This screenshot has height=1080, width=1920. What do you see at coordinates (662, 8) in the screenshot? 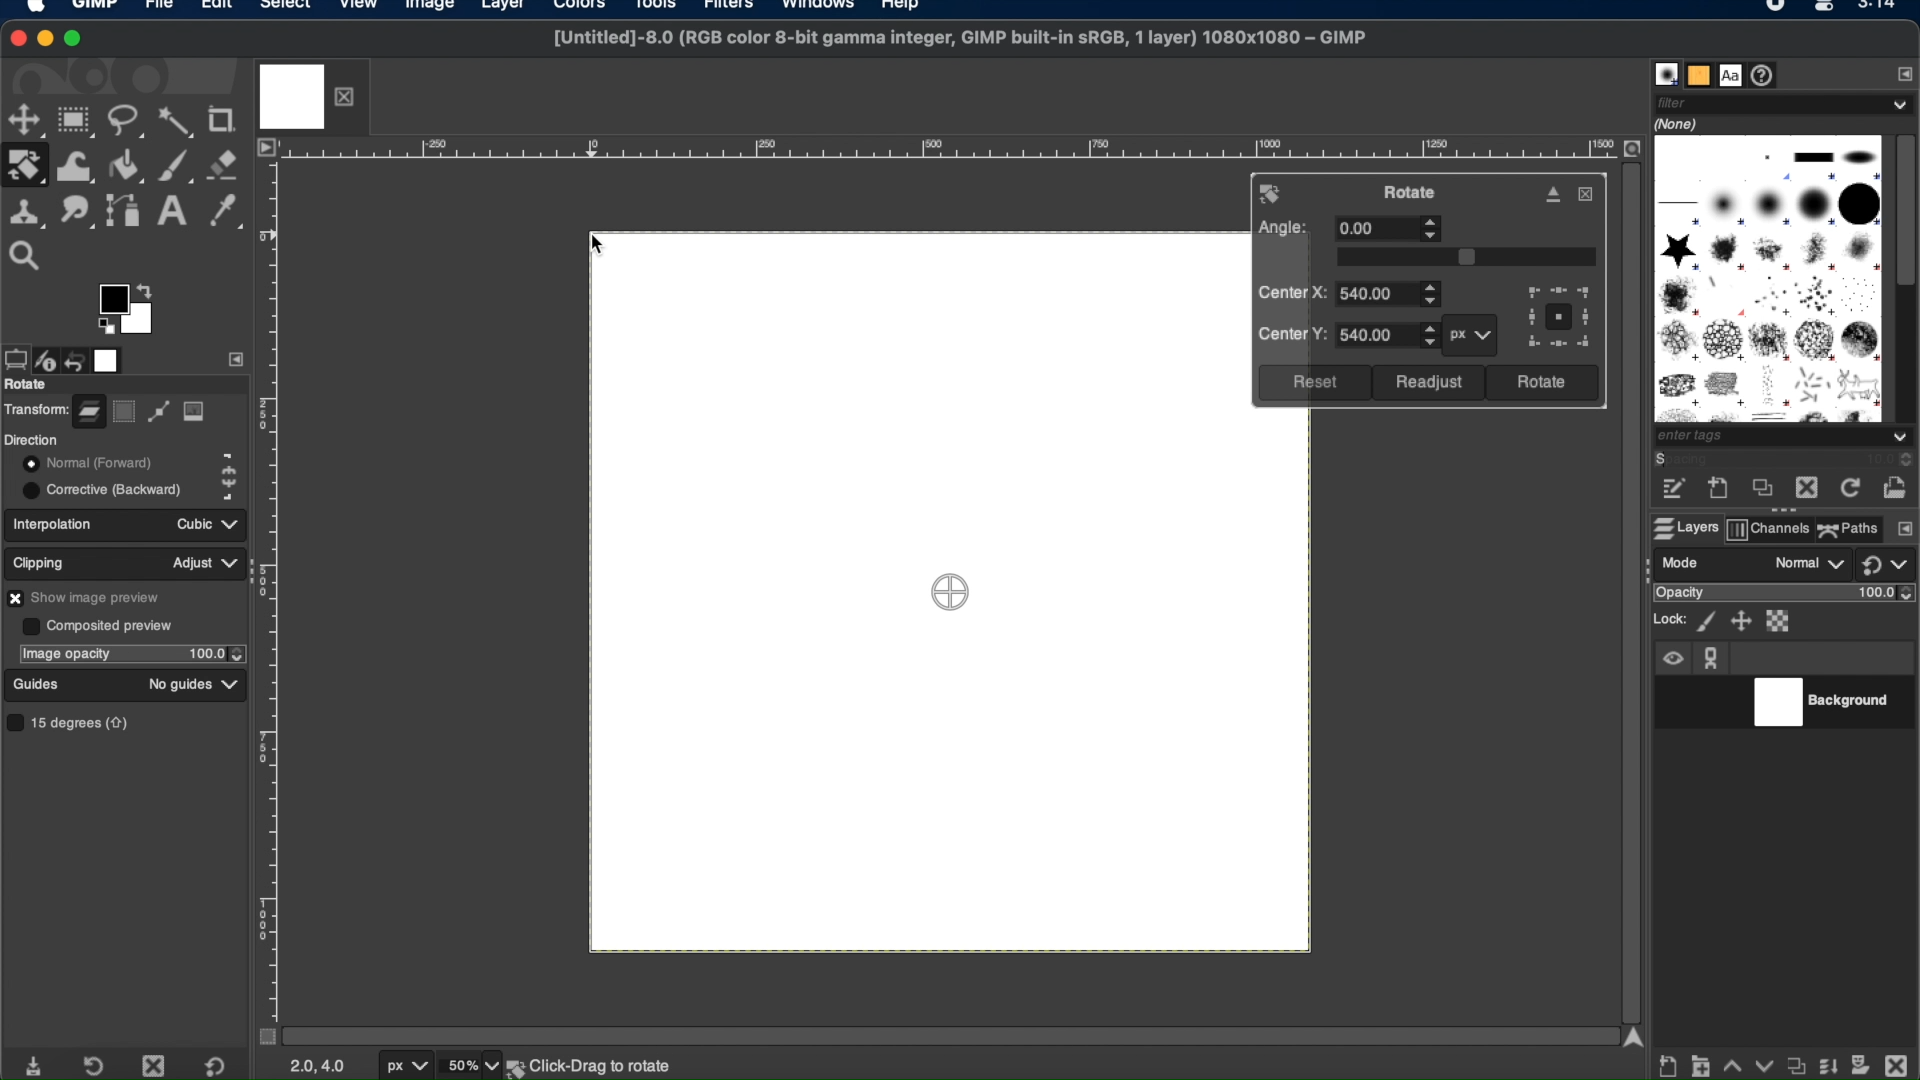
I see `tools` at bounding box center [662, 8].